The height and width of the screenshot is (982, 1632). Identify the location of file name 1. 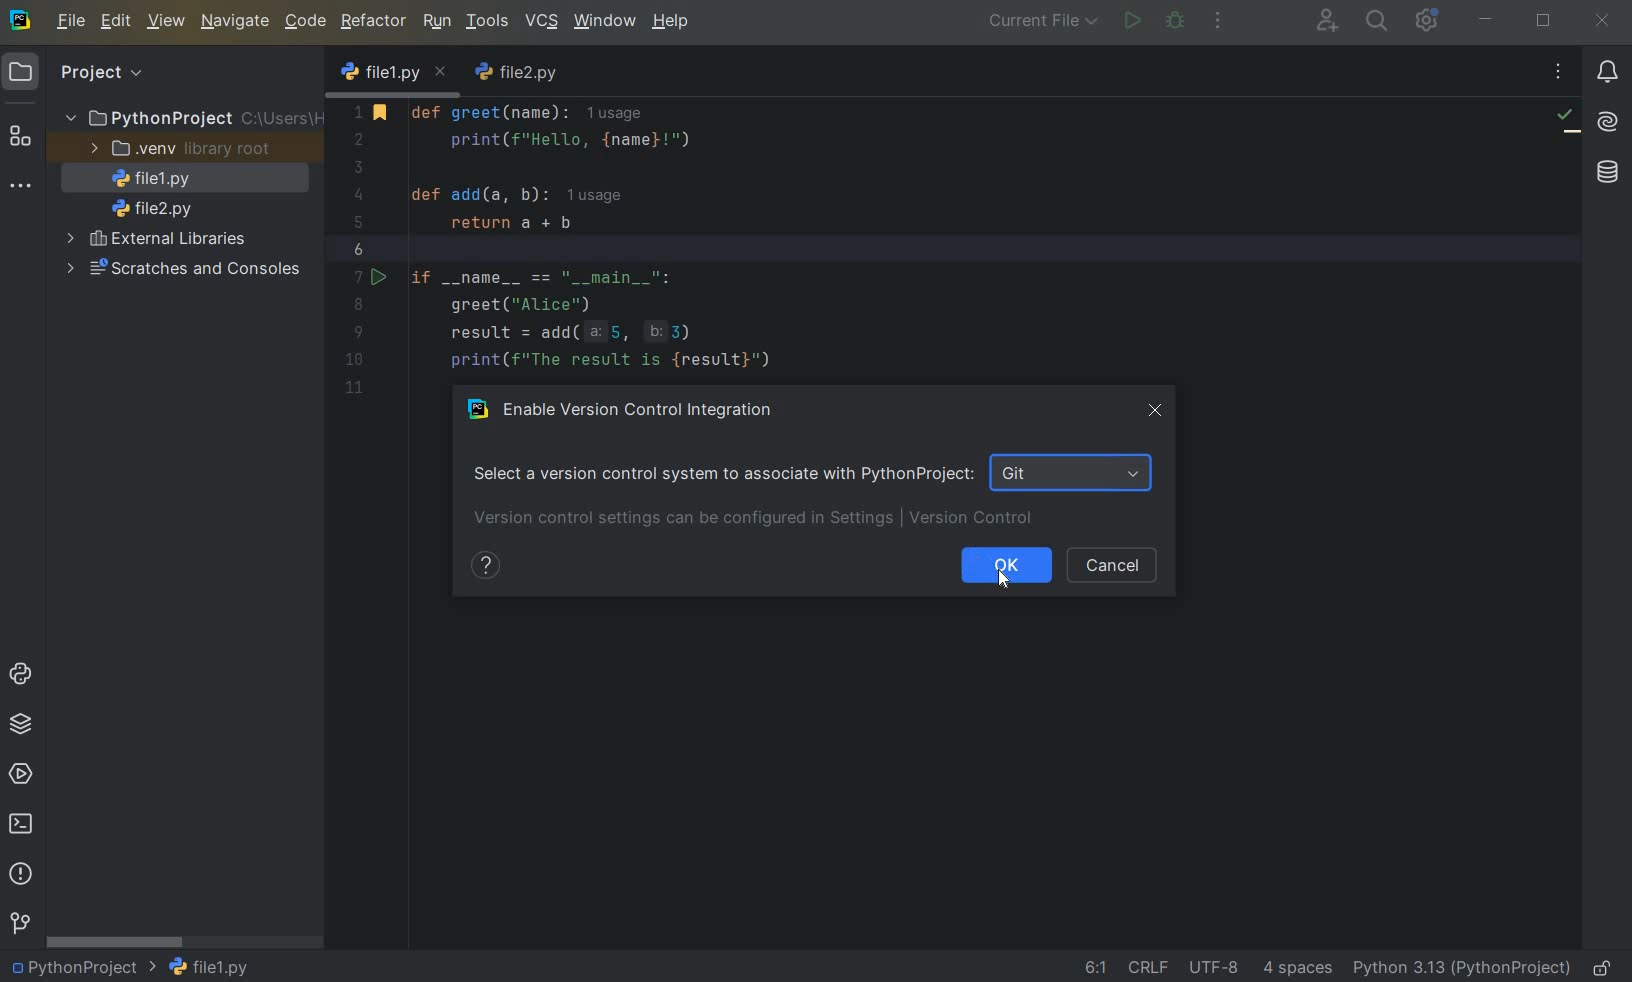
(394, 74).